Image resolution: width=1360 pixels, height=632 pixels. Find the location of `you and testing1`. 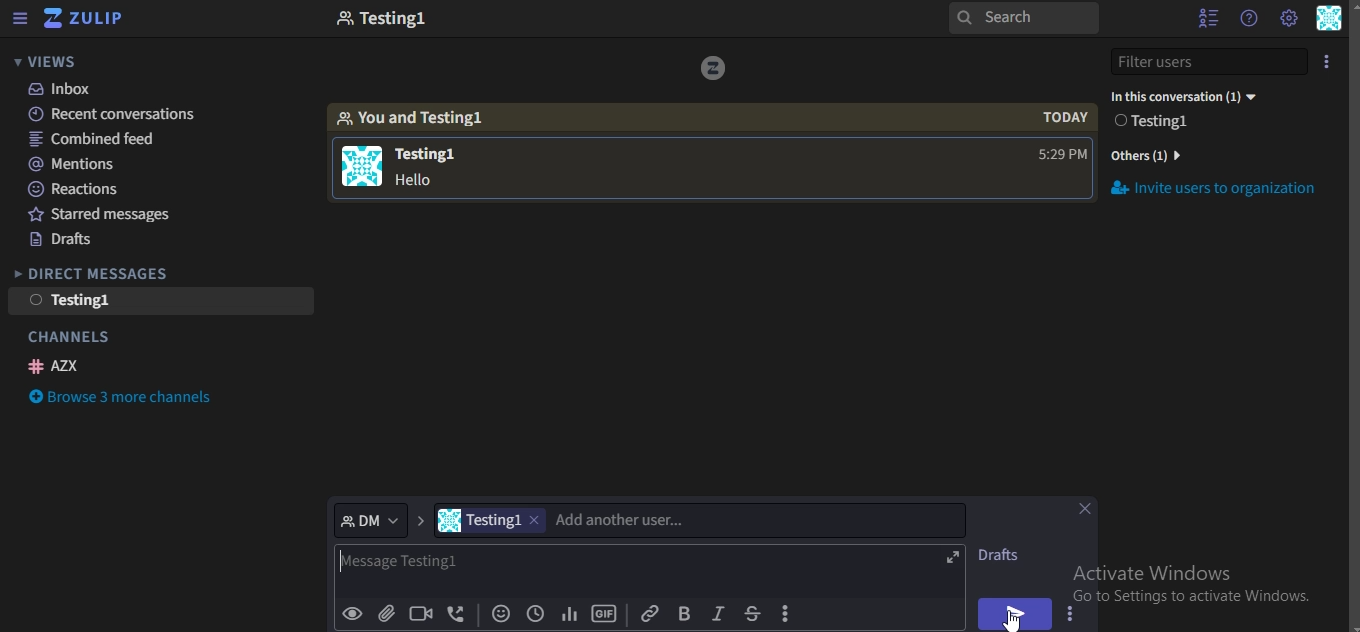

you and testing1 is located at coordinates (445, 119).